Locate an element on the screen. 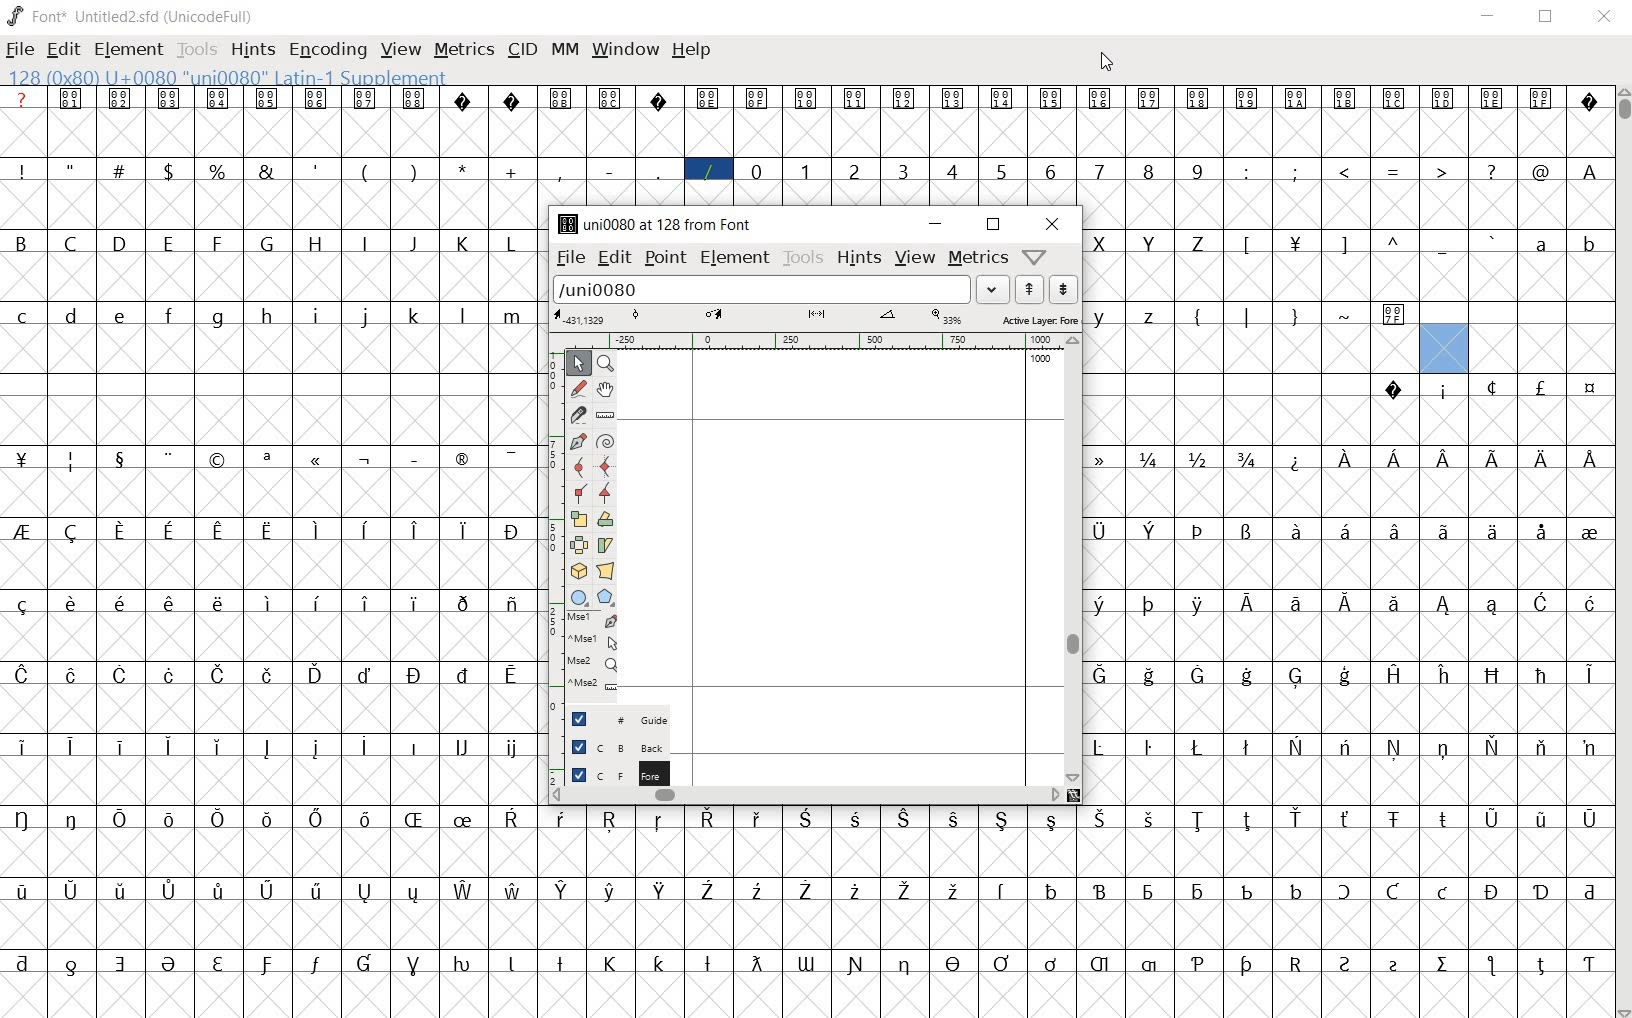 The width and height of the screenshot is (1632, 1018). glyph is located at coordinates (1295, 245).